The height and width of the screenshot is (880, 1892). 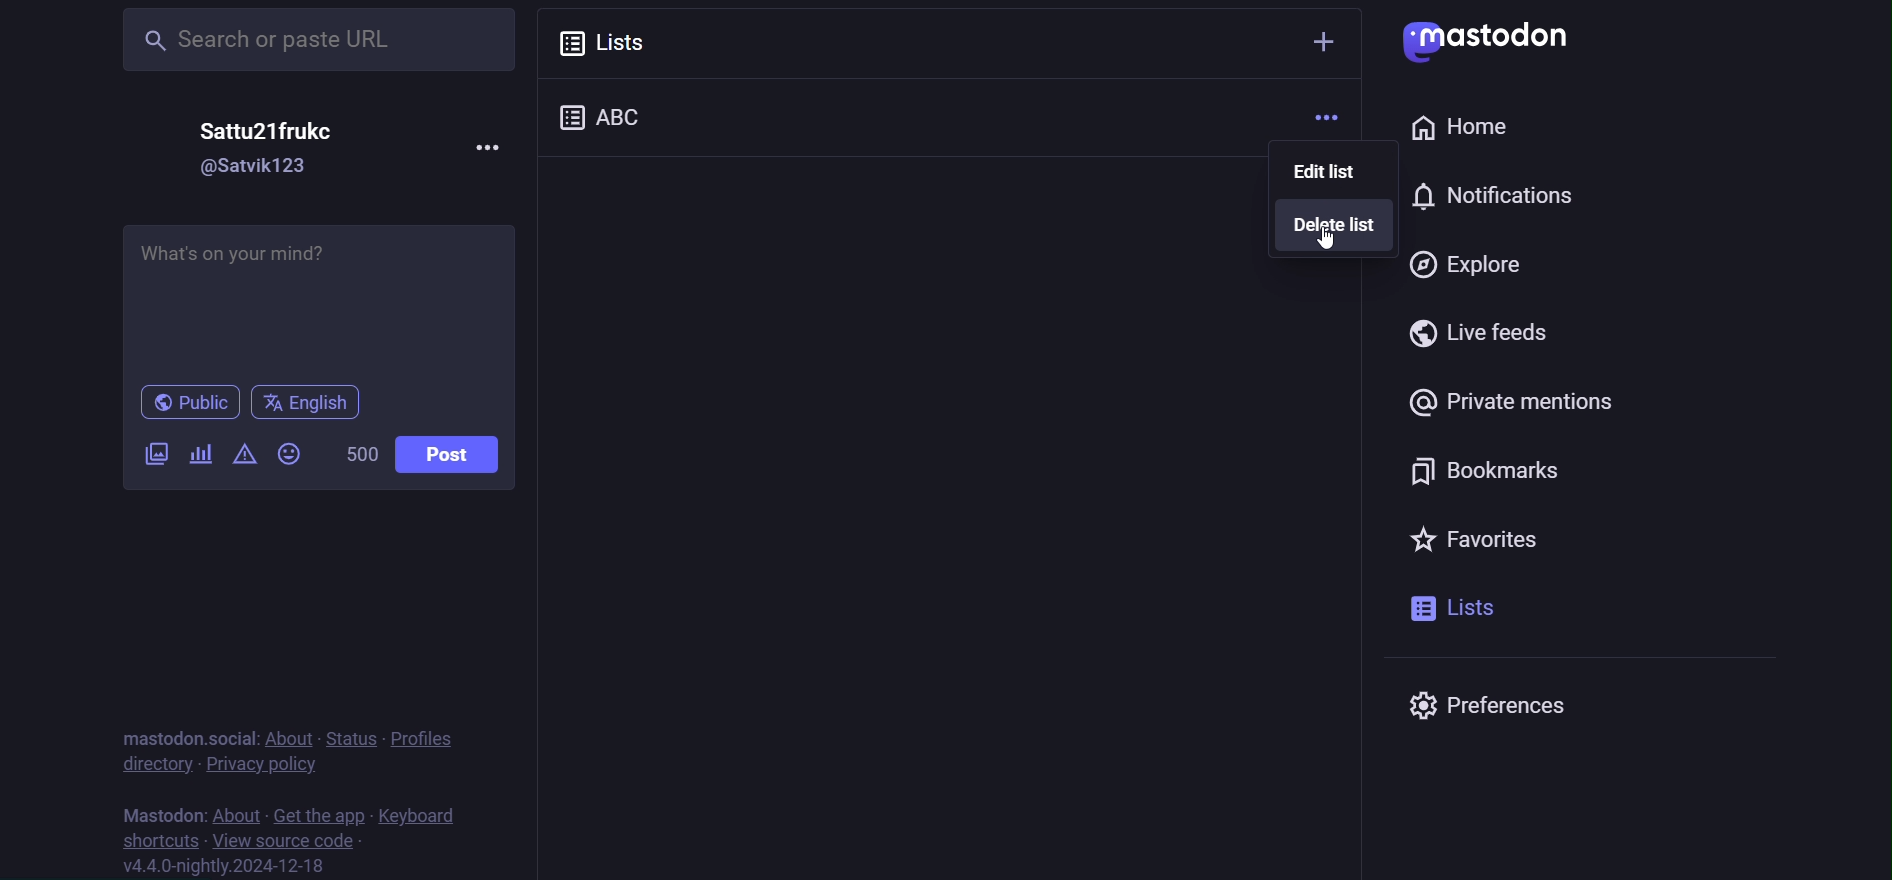 What do you see at coordinates (1511, 403) in the screenshot?
I see `private mention` at bounding box center [1511, 403].